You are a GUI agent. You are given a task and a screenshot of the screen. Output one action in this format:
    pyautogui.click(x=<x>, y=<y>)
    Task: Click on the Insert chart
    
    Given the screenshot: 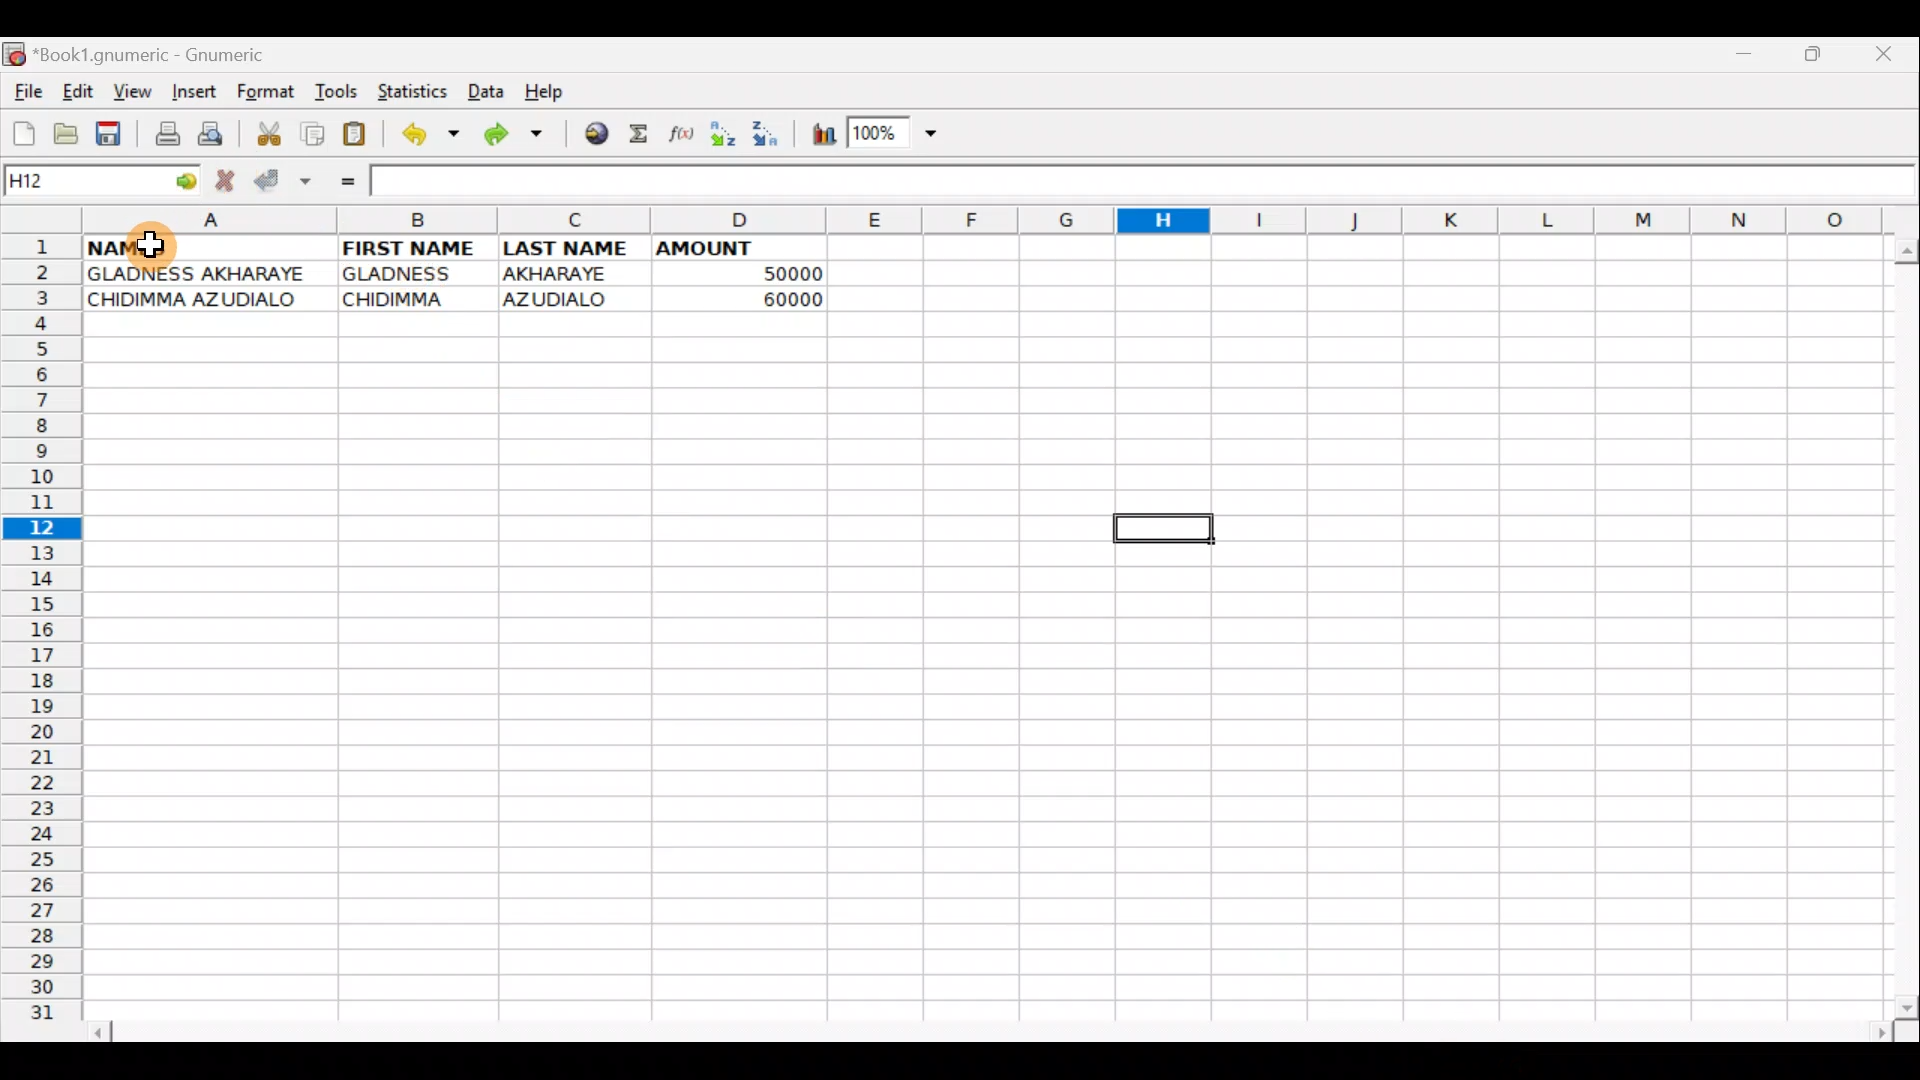 What is the action you would take?
    pyautogui.click(x=823, y=134)
    